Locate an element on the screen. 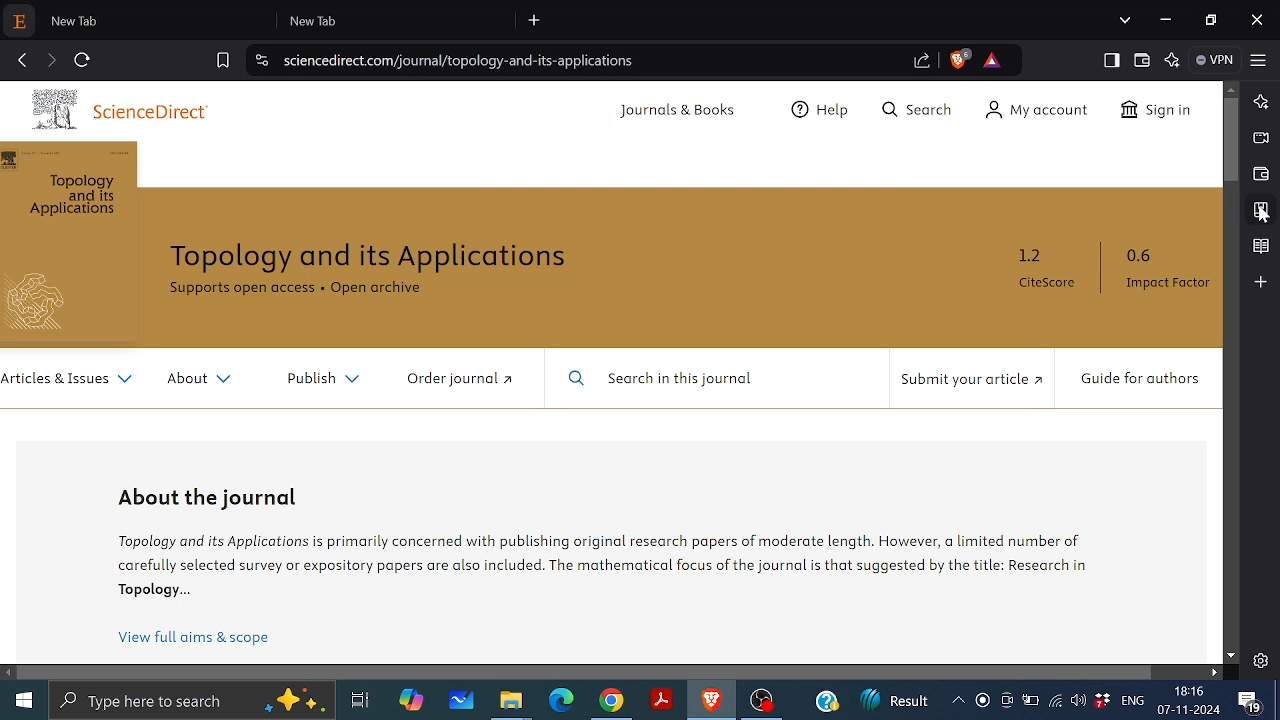 The height and width of the screenshot is (720, 1280). Show hidden icons is located at coordinates (957, 700).